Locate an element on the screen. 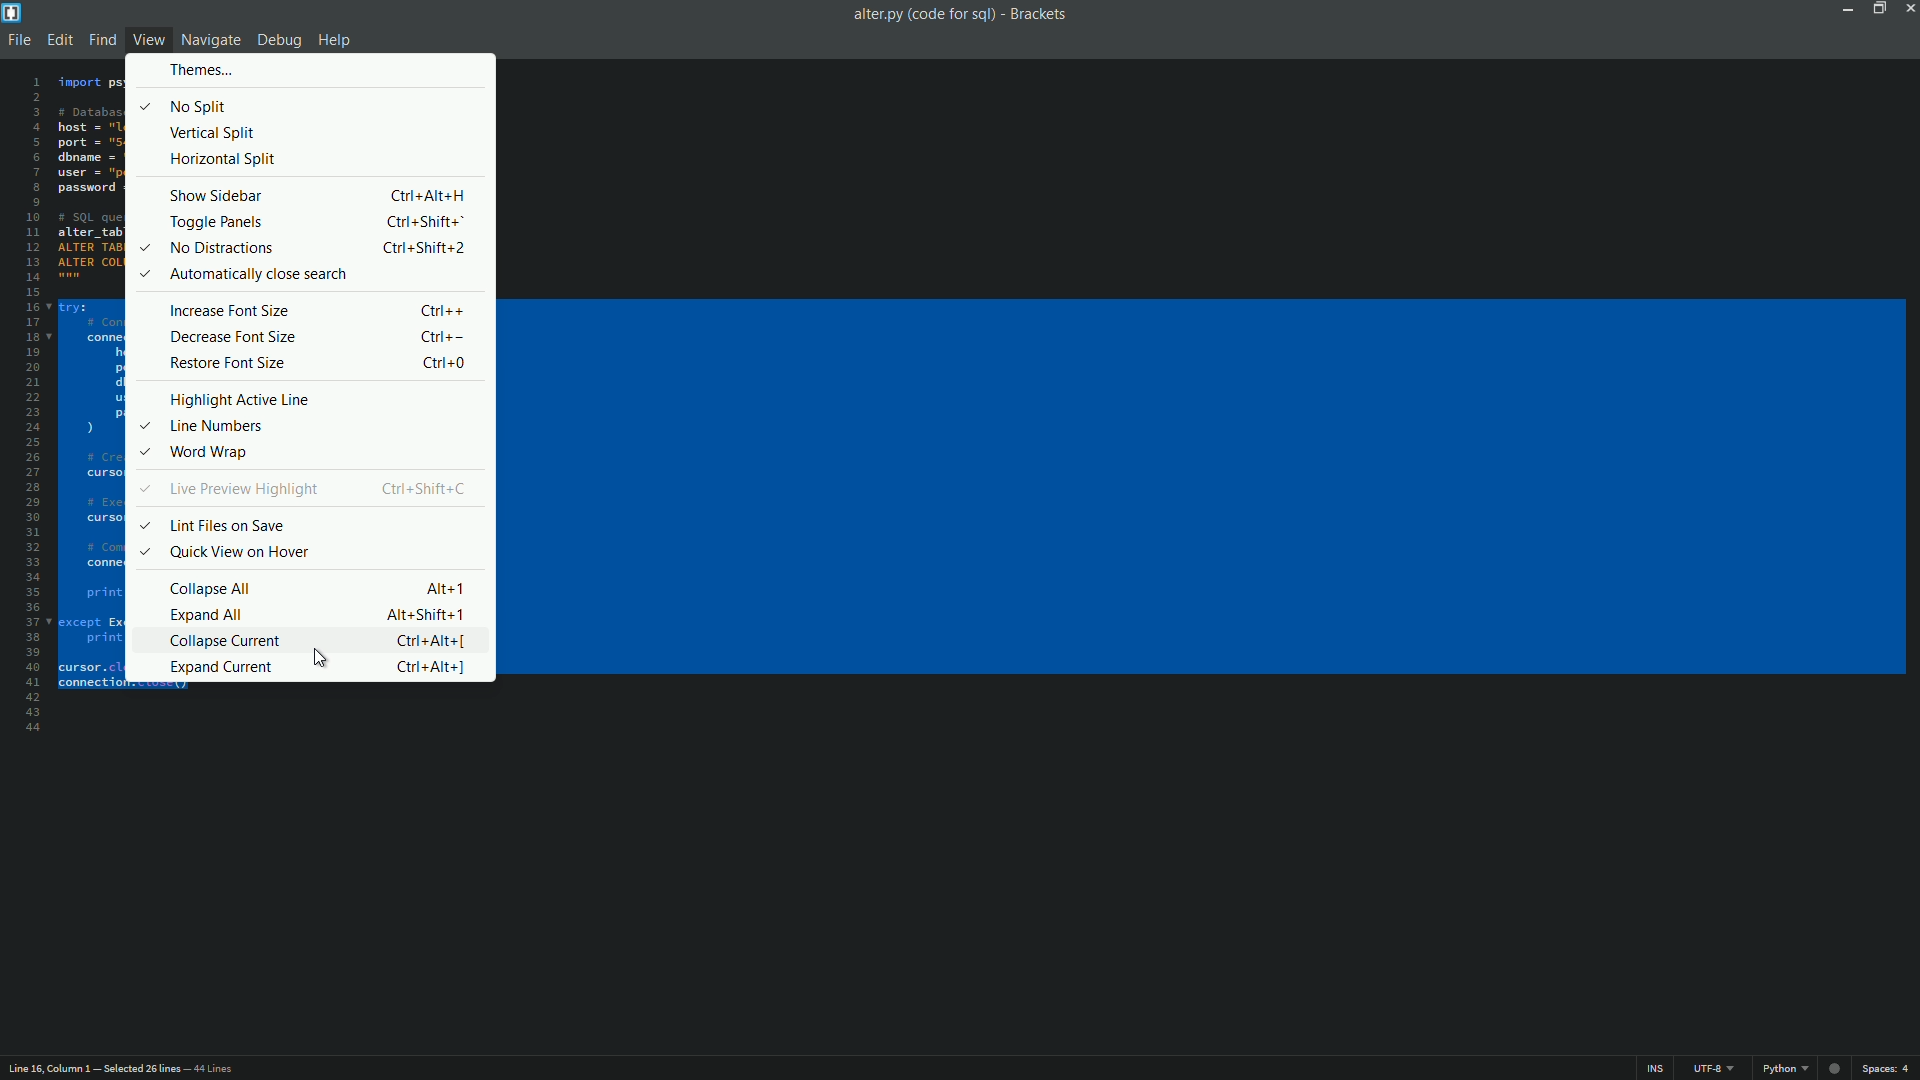 The height and width of the screenshot is (1080, 1920). file menu is located at coordinates (17, 40).